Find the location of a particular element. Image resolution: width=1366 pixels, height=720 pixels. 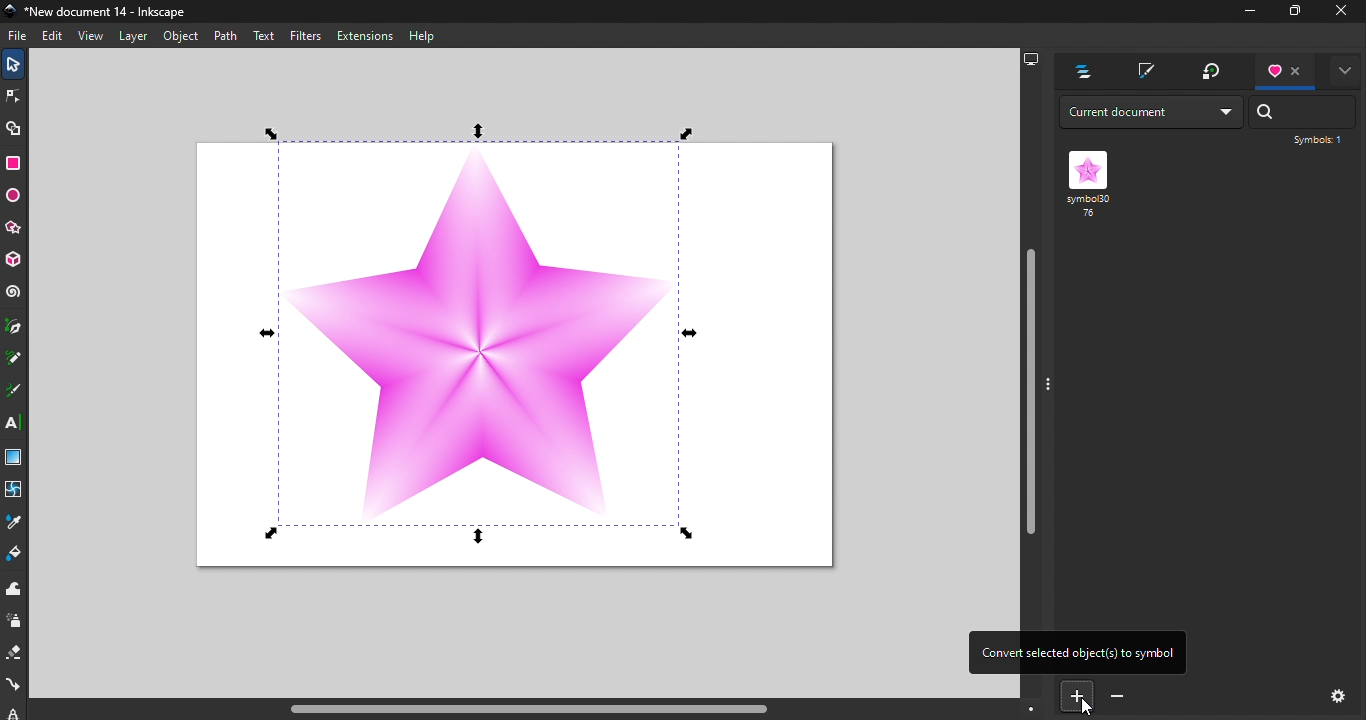

Text is located at coordinates (263, 35).